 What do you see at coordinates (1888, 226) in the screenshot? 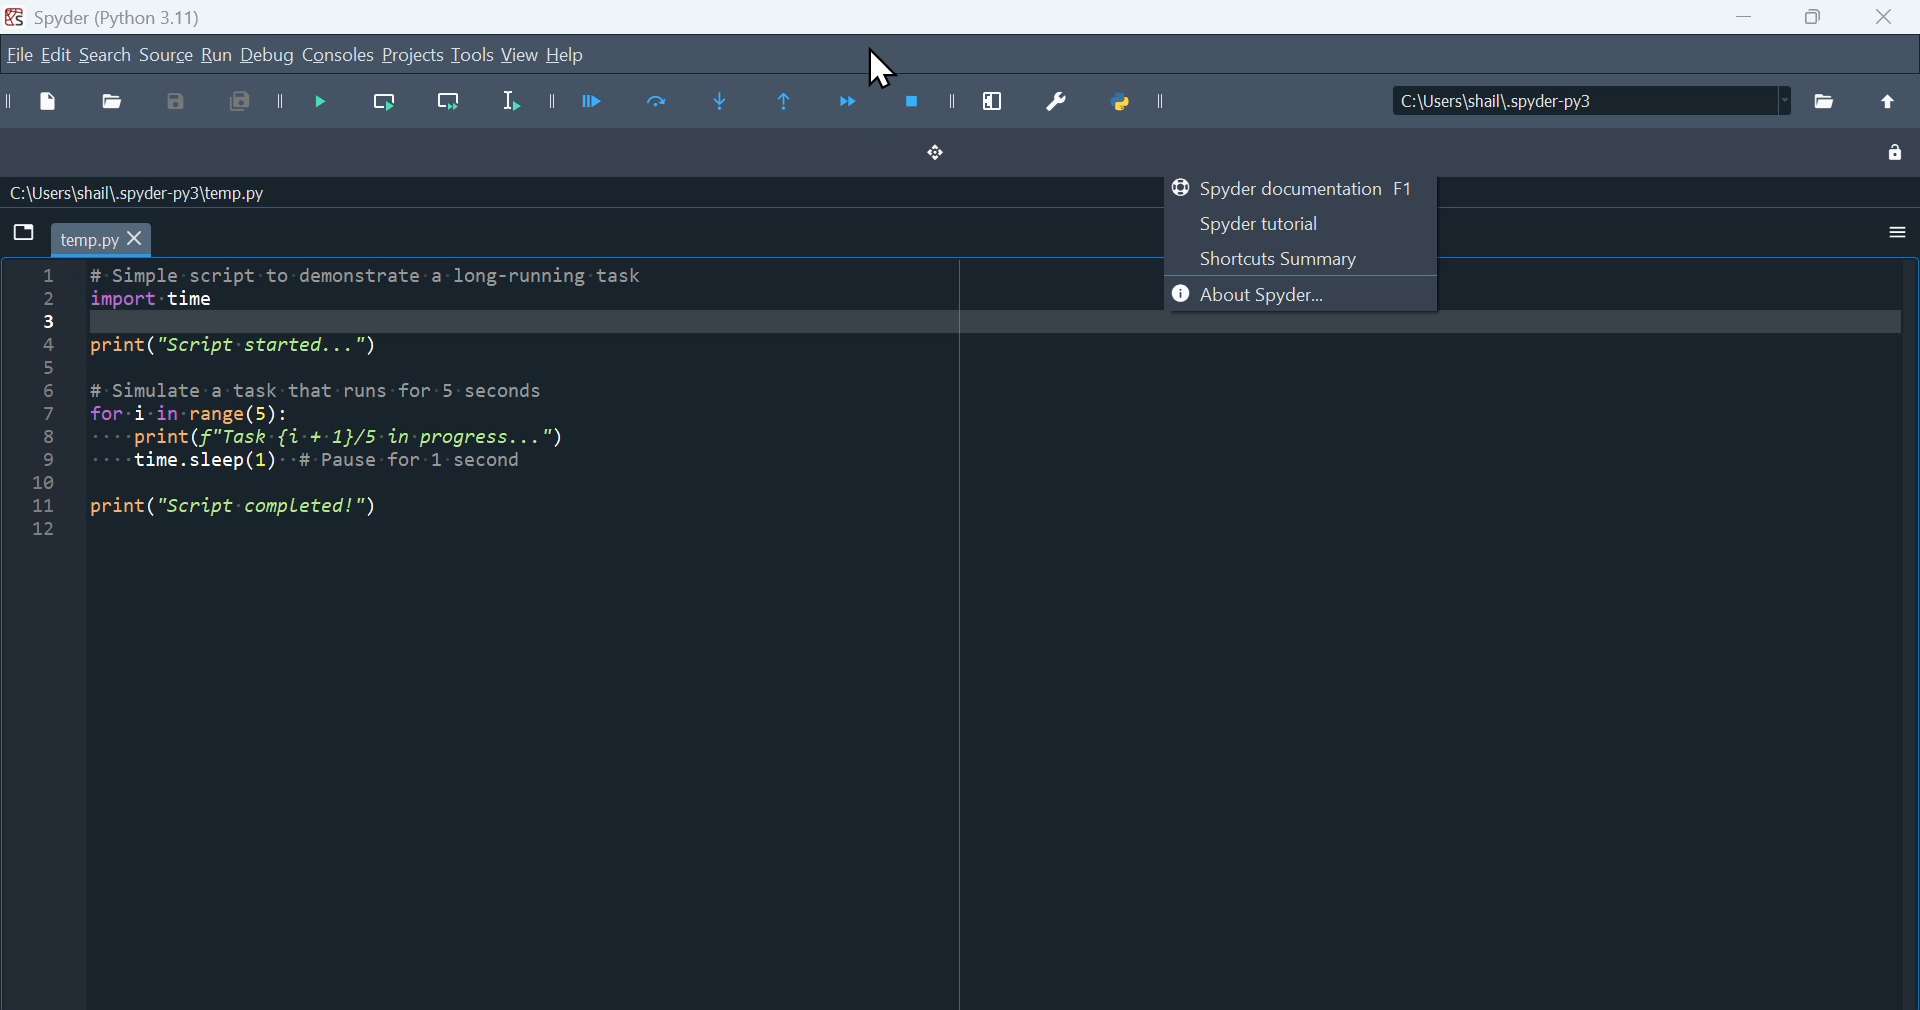
I see `More options` at bounding box center [1888, 226].